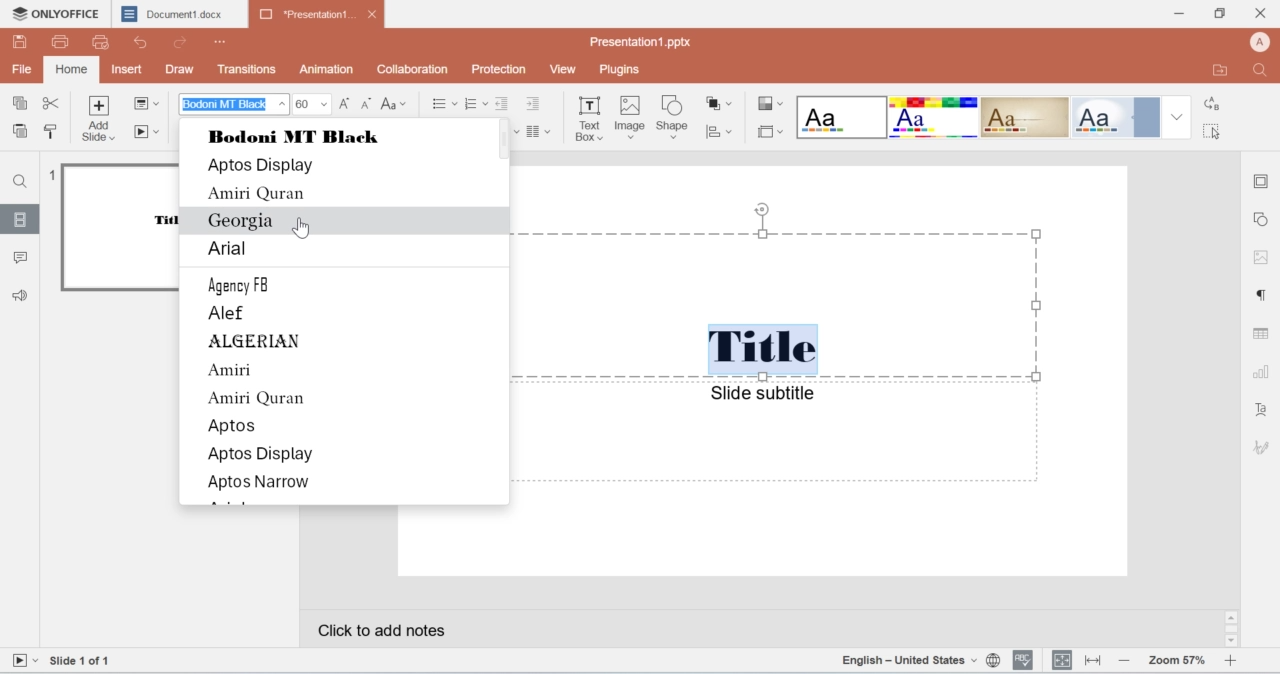 The width and height of the screenshot is (1280, 674). What do you see at coordinates (222, 42) in the screenshot?
I see `Menu` at bounding box center [222, 42].